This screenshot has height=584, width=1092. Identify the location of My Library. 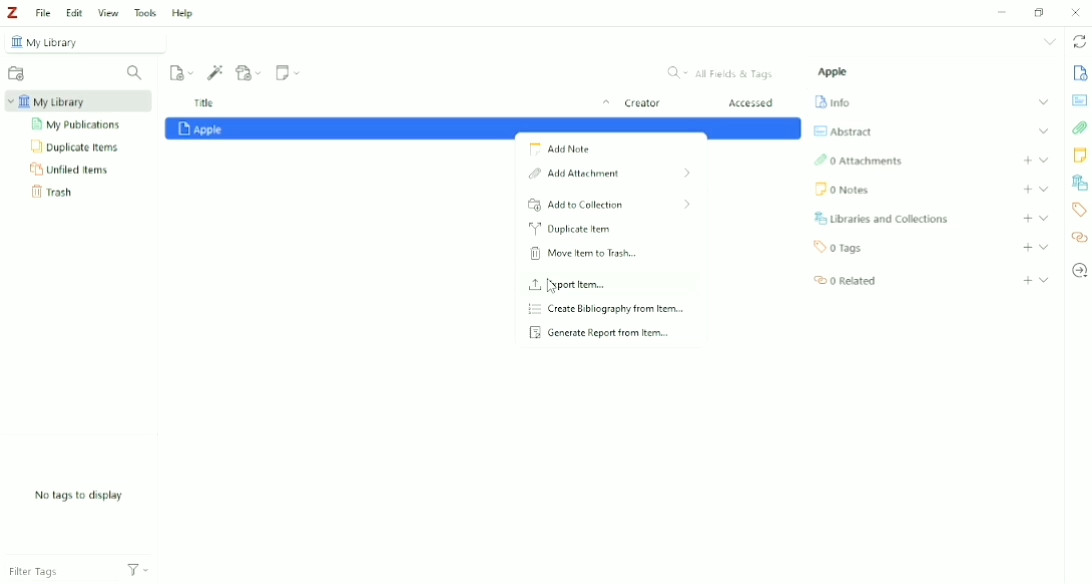
(75, 102).